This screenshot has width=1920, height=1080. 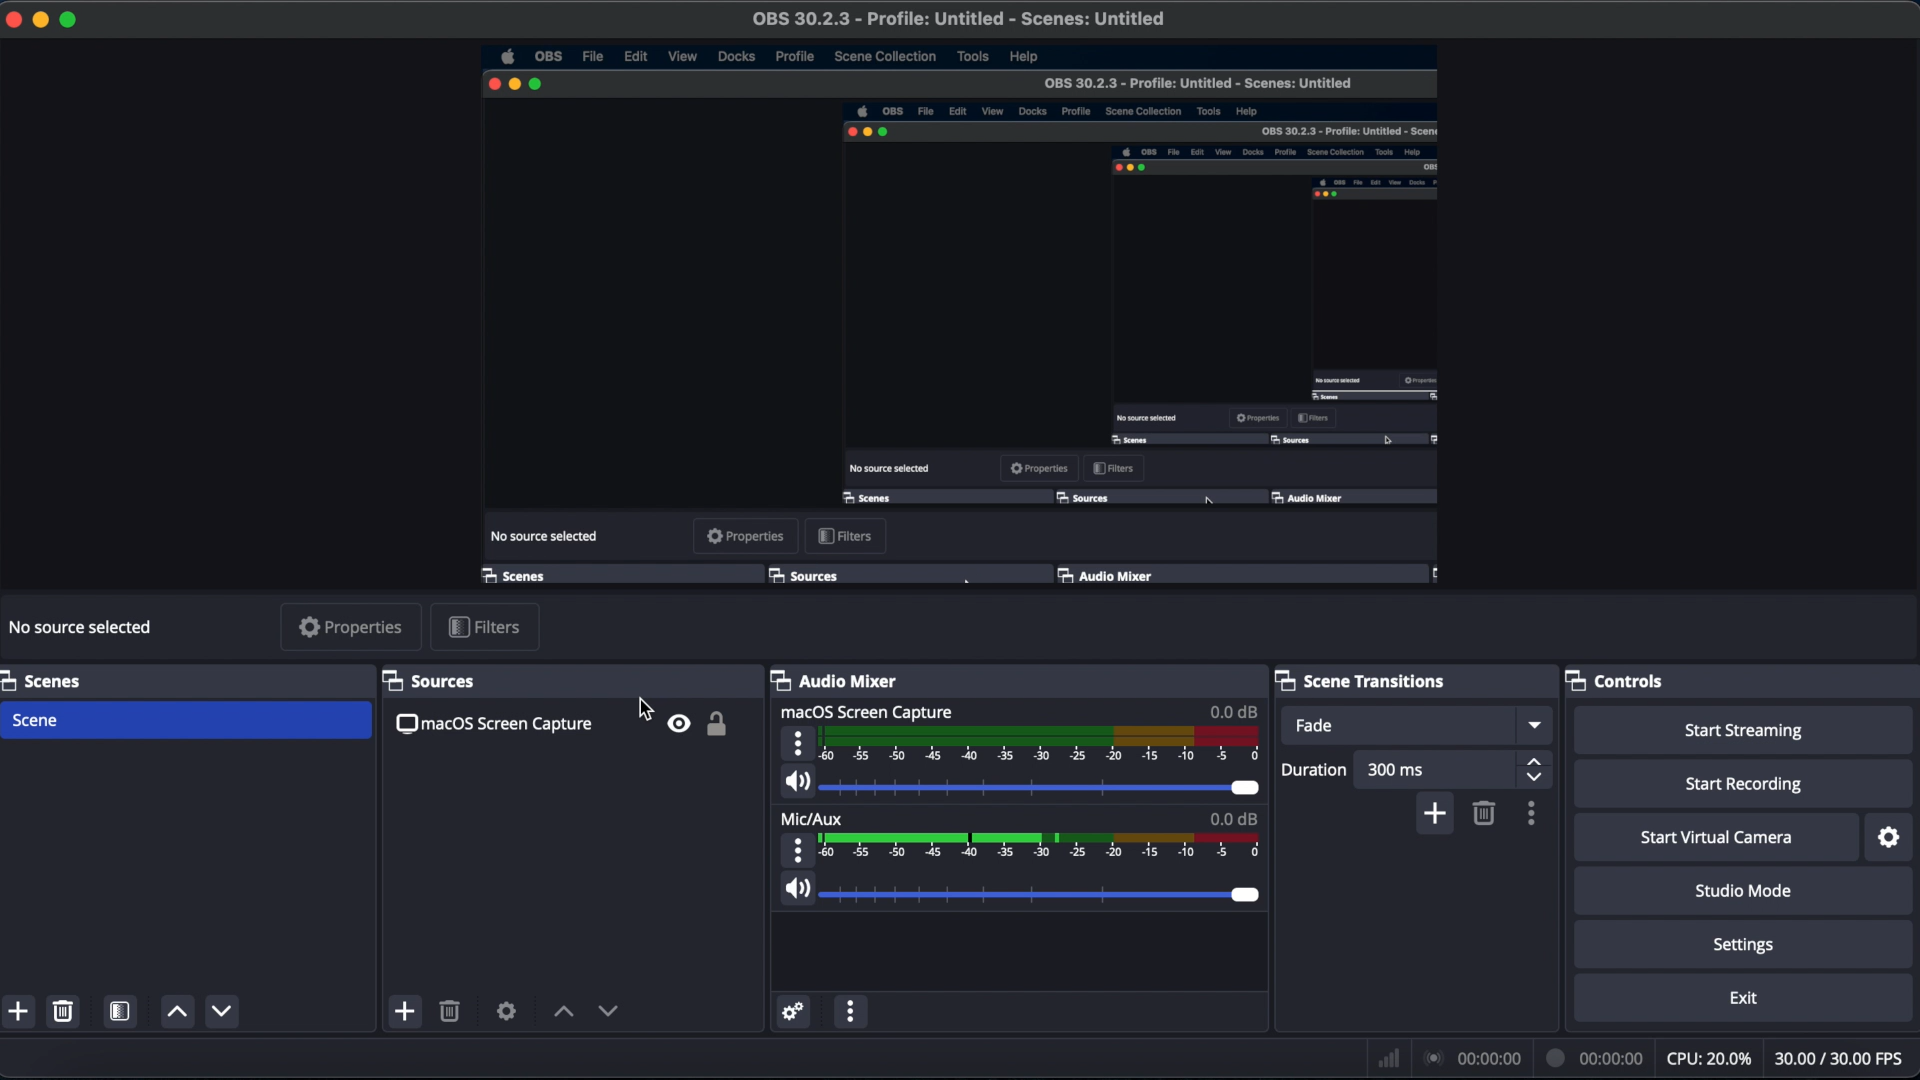 What do you see at coordinates (721, 725) in the screenshot?
I see `lock toggle` at bounding box center [721, 725].